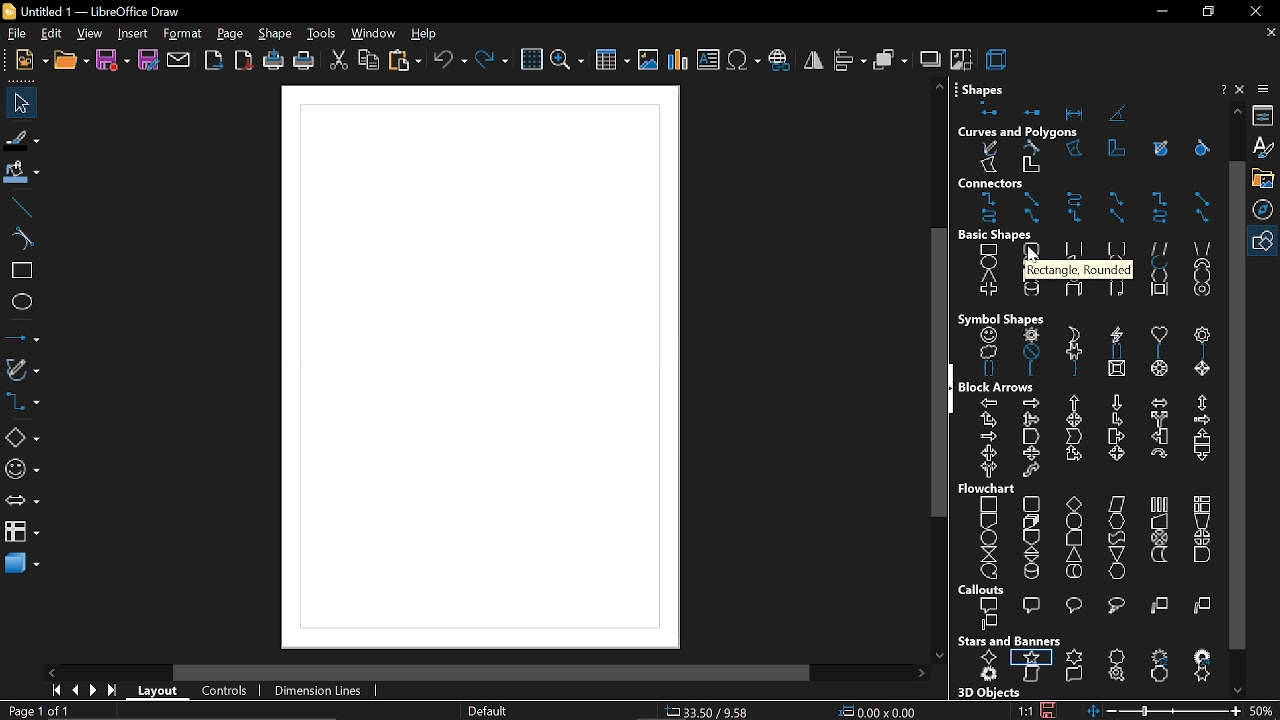 The width and height of the screenshot is (1280, 720). Describe the element at coordinates (1160, 13) in the screenshot. I see `minimize` at that location.